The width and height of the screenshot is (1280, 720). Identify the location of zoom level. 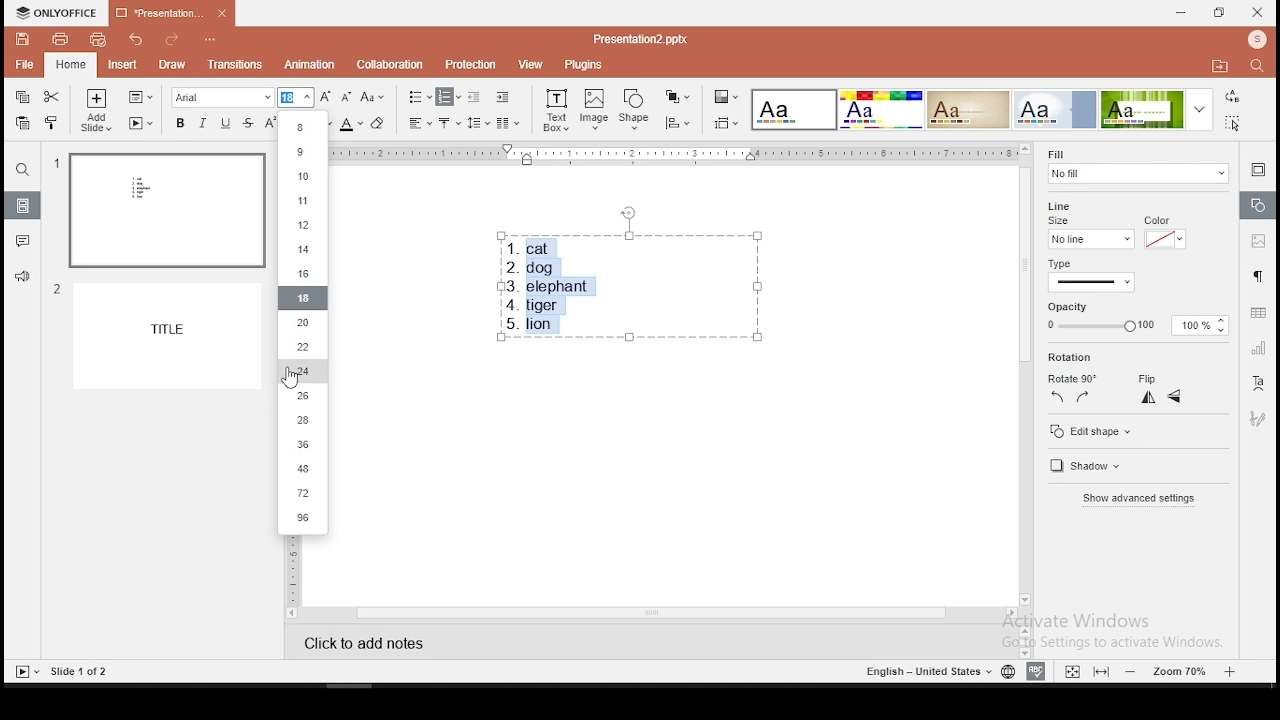
(1180, 671).